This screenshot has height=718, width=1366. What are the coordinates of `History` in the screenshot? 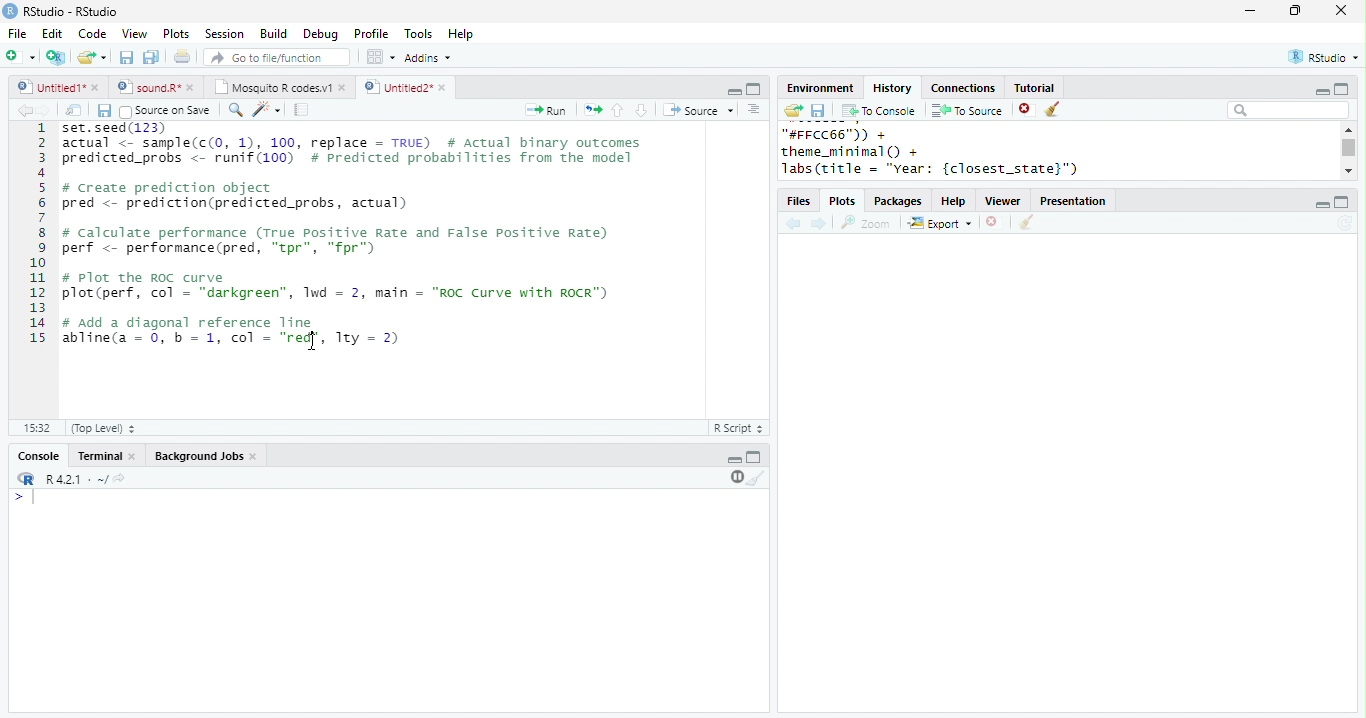 It's located at (892, 88).